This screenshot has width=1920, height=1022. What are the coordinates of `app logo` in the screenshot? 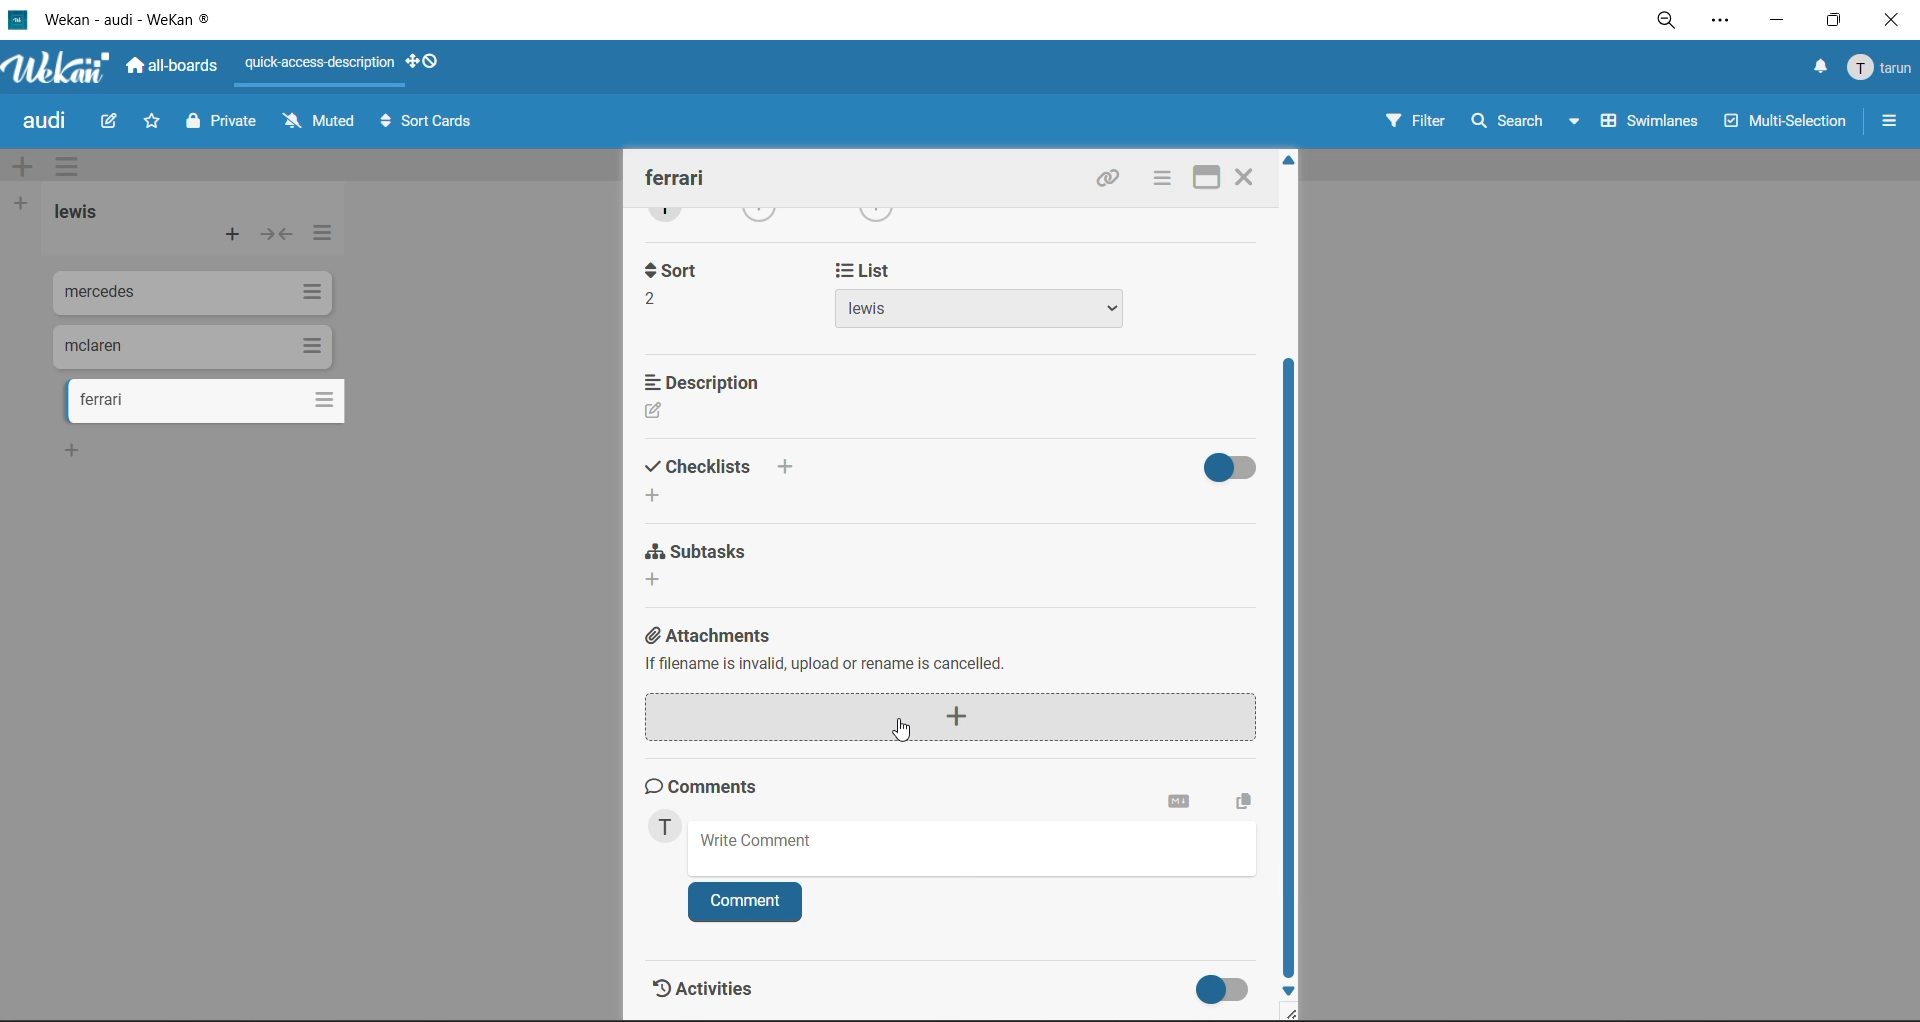 It's located at (67, 69).